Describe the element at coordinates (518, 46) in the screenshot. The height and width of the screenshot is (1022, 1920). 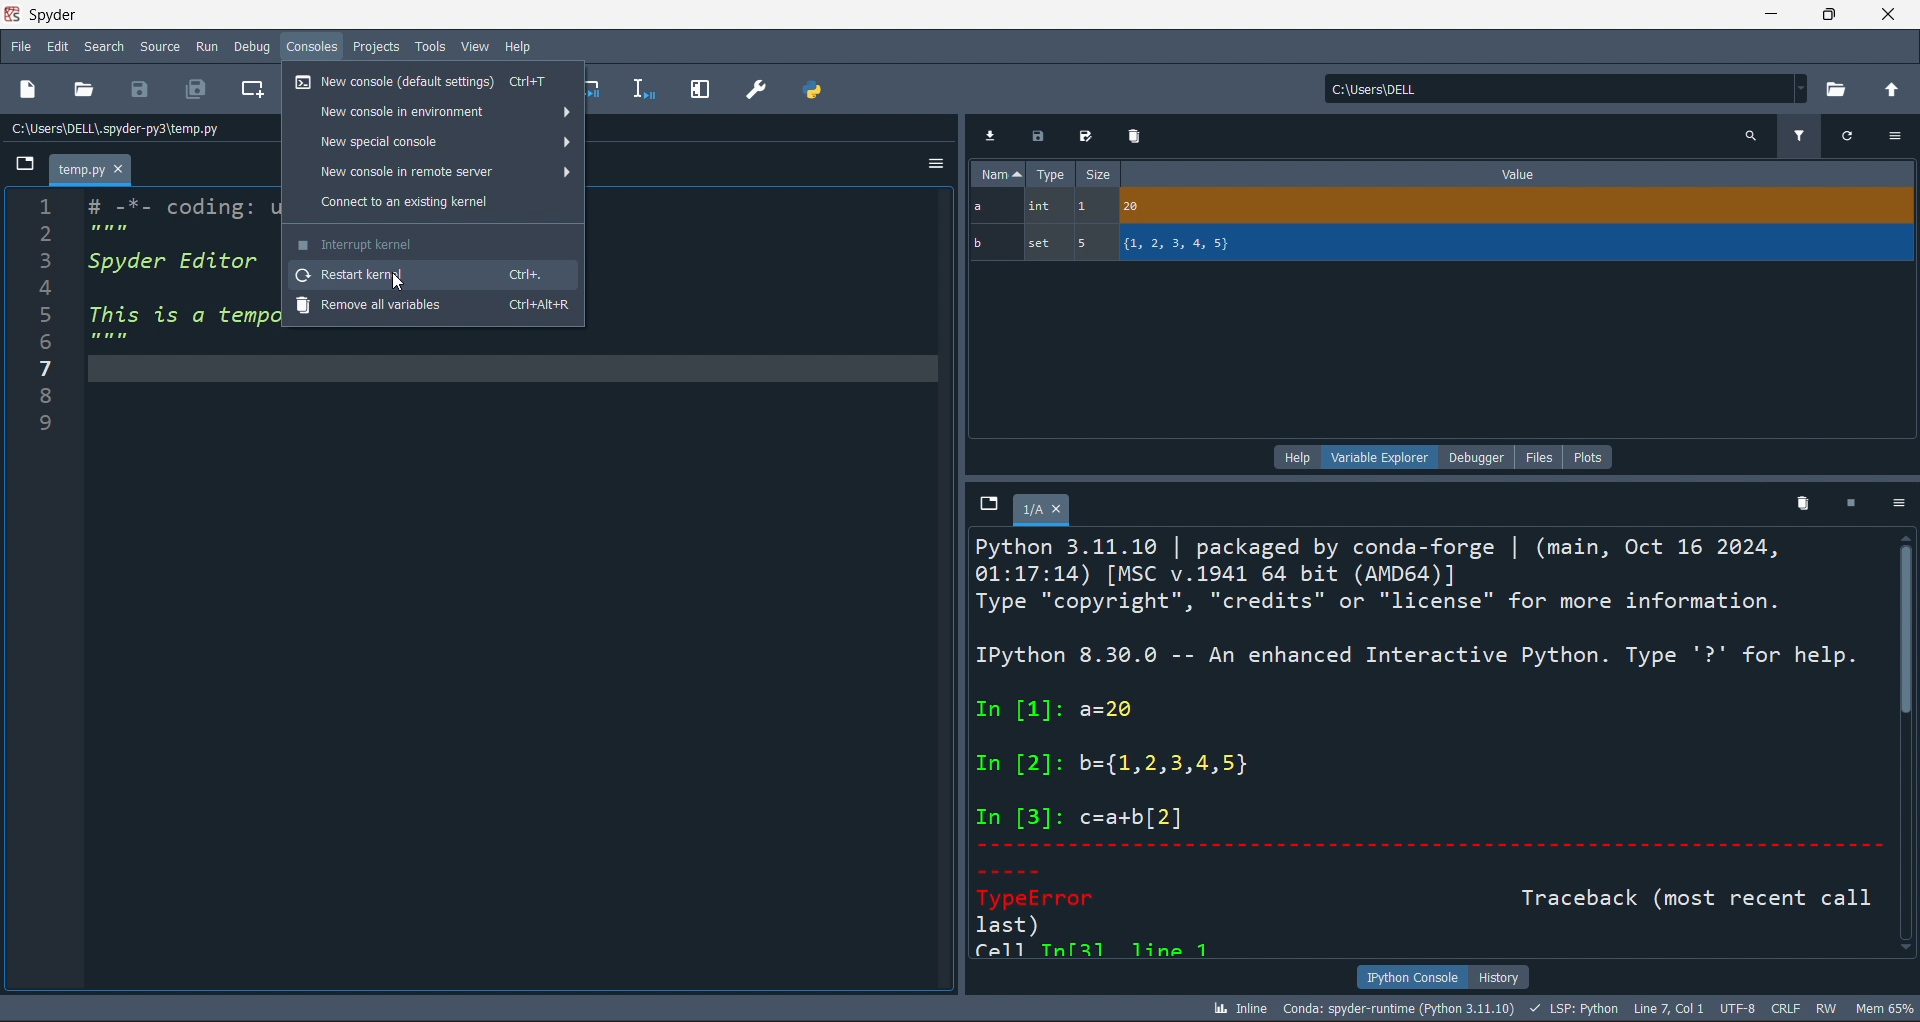
I see `Help` at that location.